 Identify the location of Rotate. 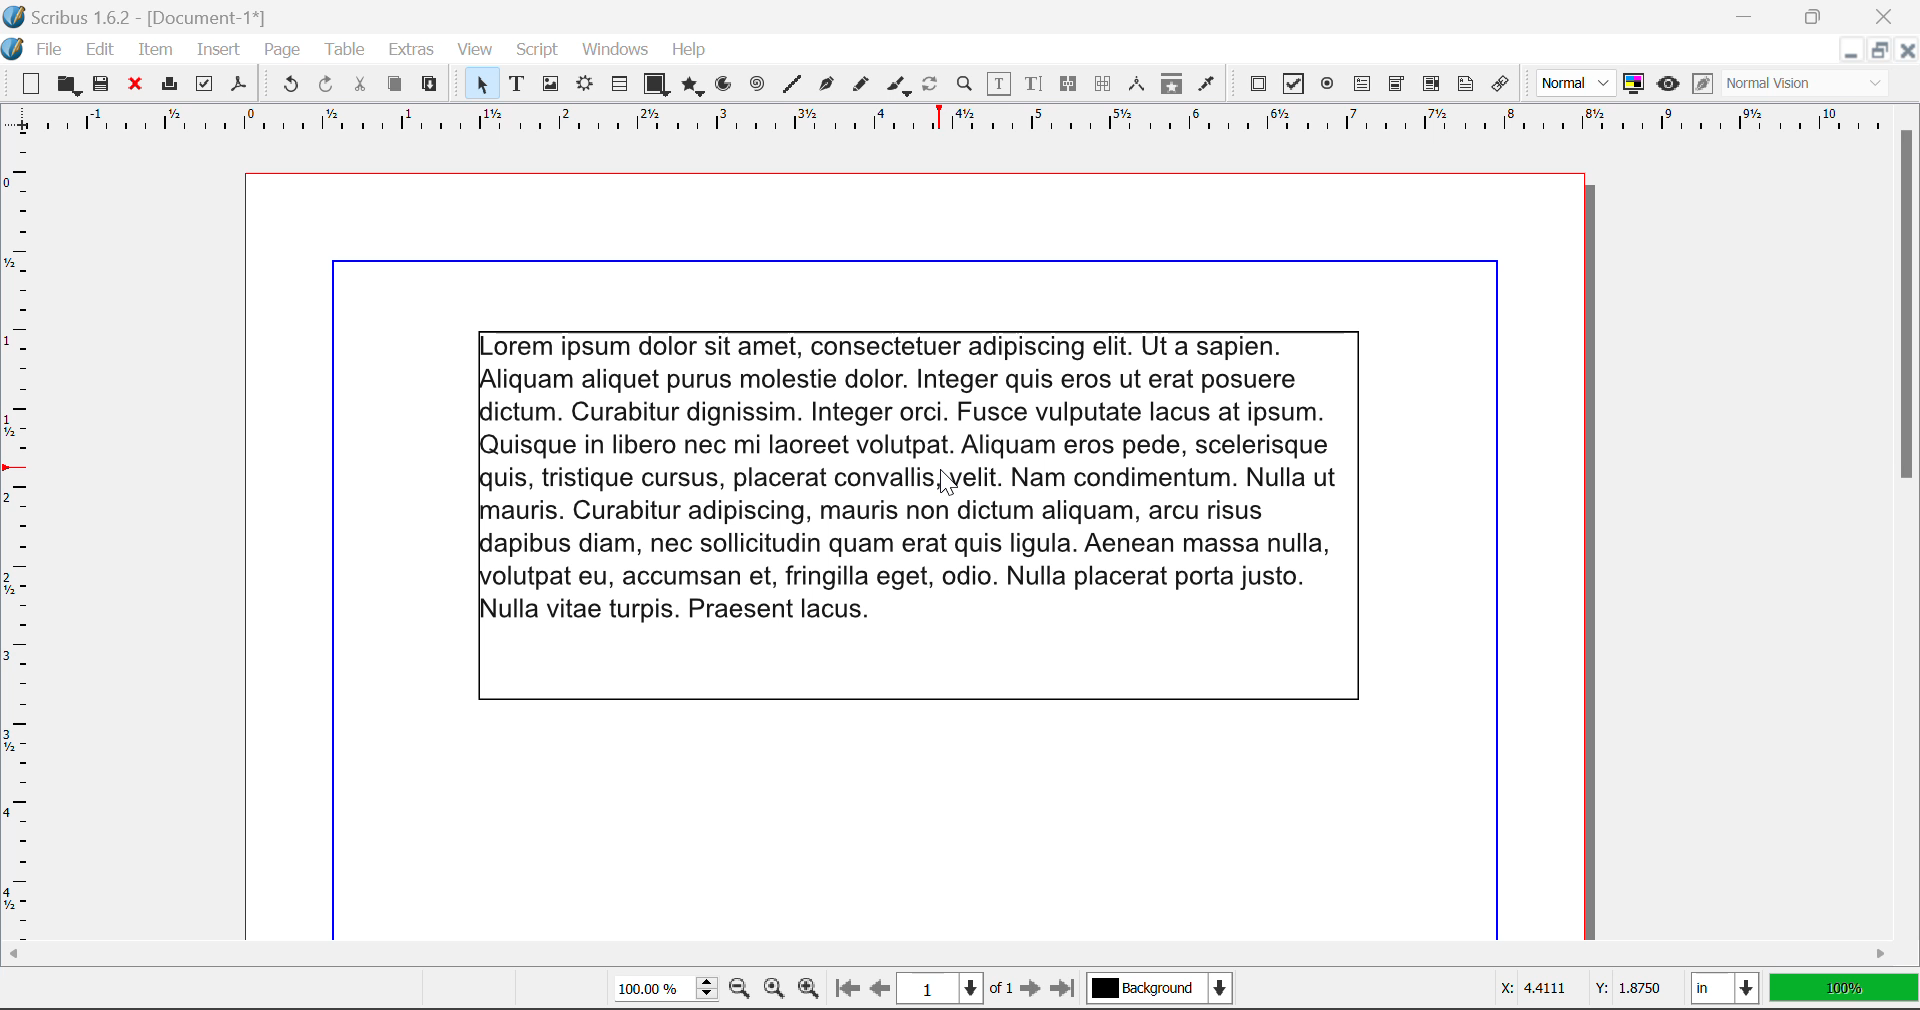
(931, 84).